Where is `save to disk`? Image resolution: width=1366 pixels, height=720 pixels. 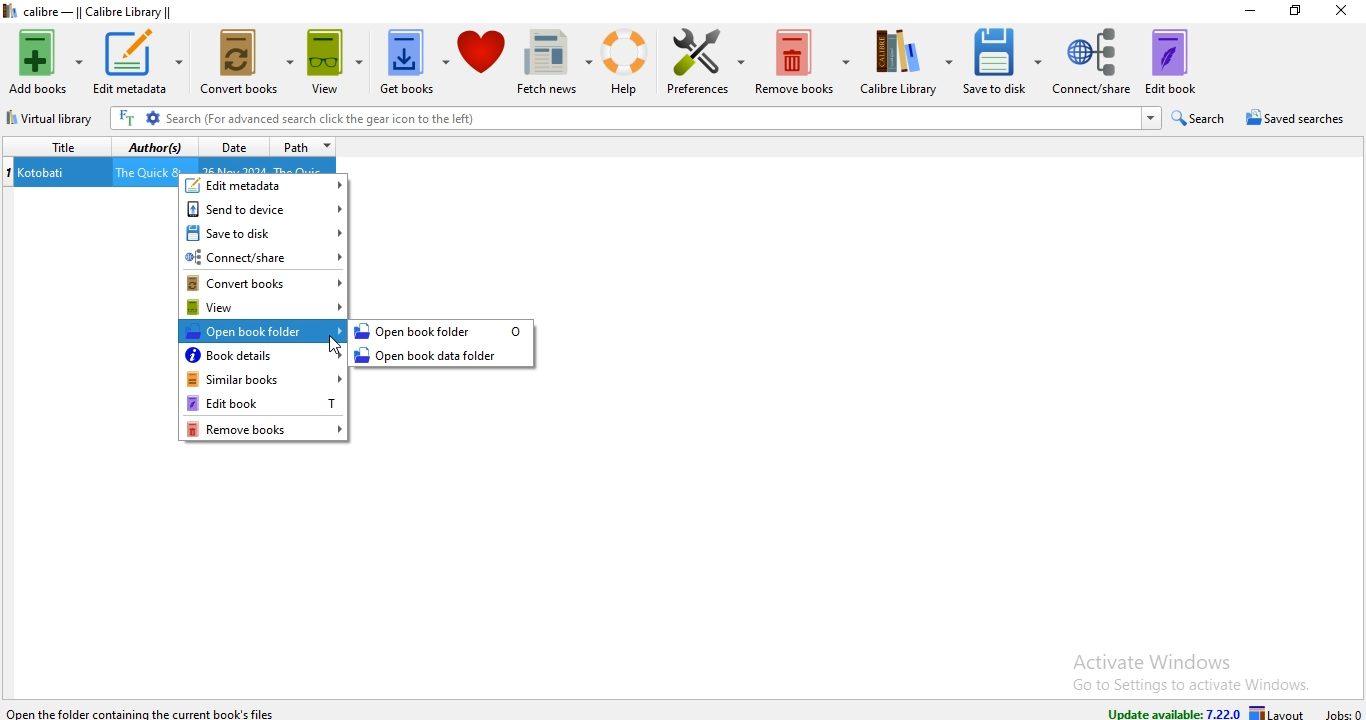
save to disk is located at coordinates (266, 231).